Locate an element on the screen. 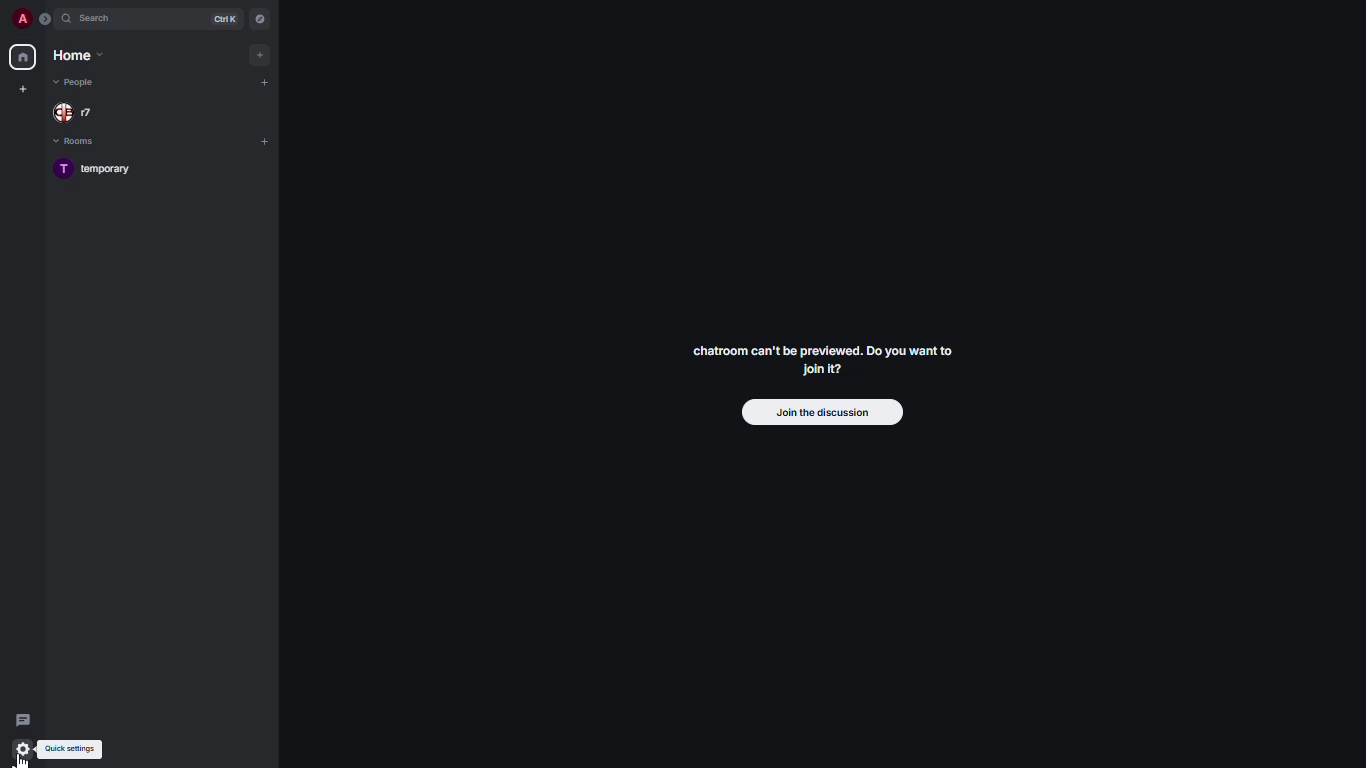 The height and width of the screenshot is (768, 1366). home is located at coordinates (24, 57).